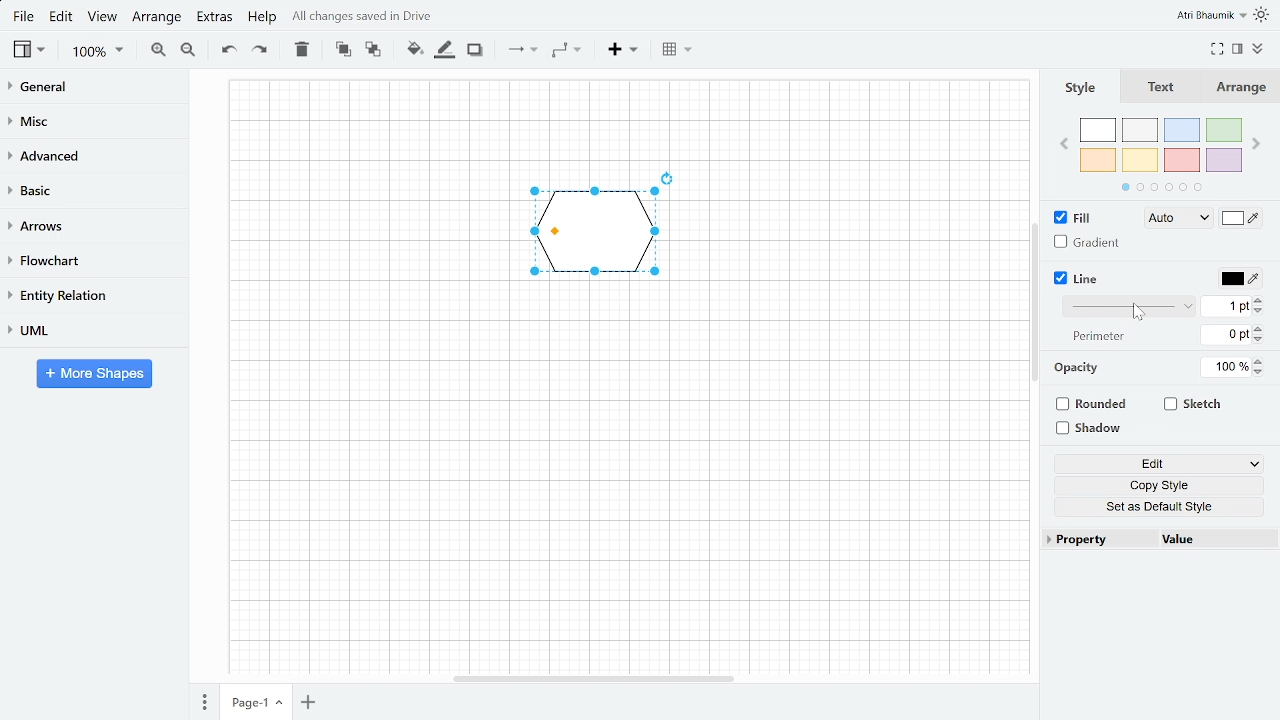  I want to click on Atri Bhaumik, so click(1212, 15).